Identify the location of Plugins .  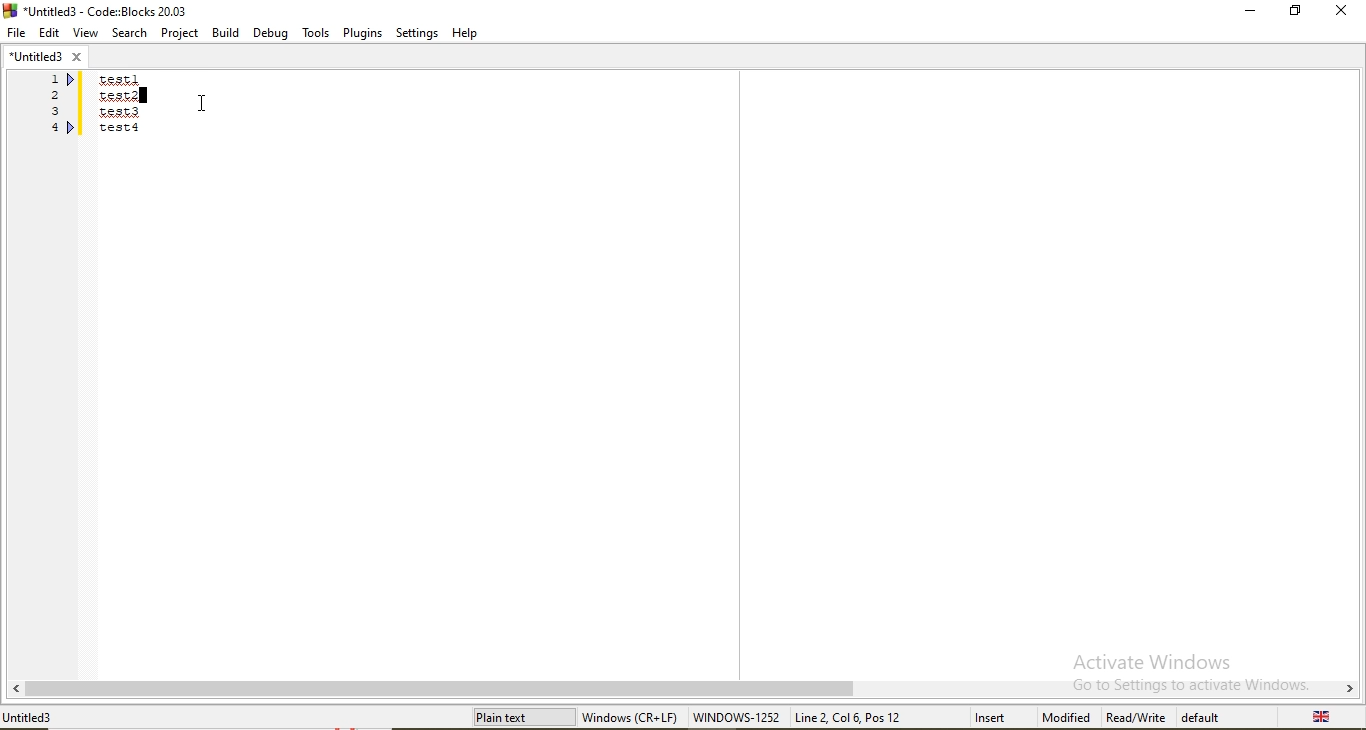
(360, 33).